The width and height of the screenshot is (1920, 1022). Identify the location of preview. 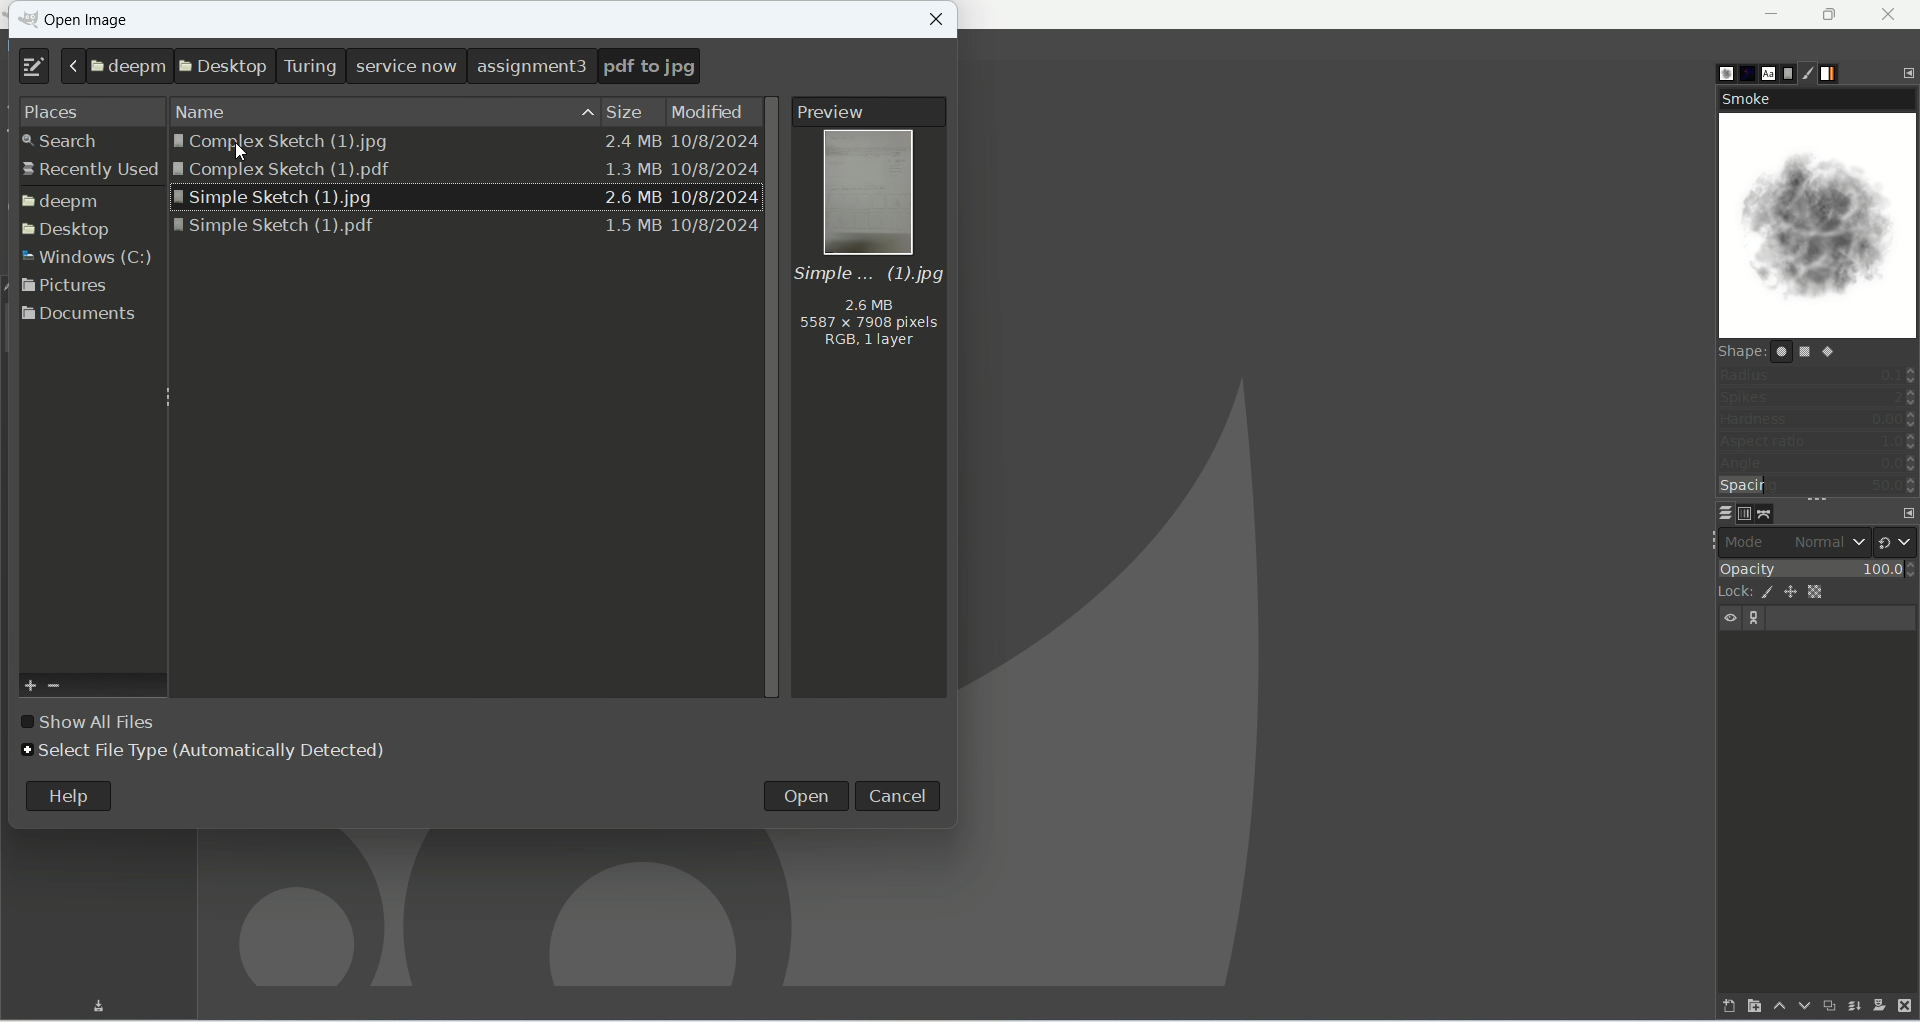
(871, 114).